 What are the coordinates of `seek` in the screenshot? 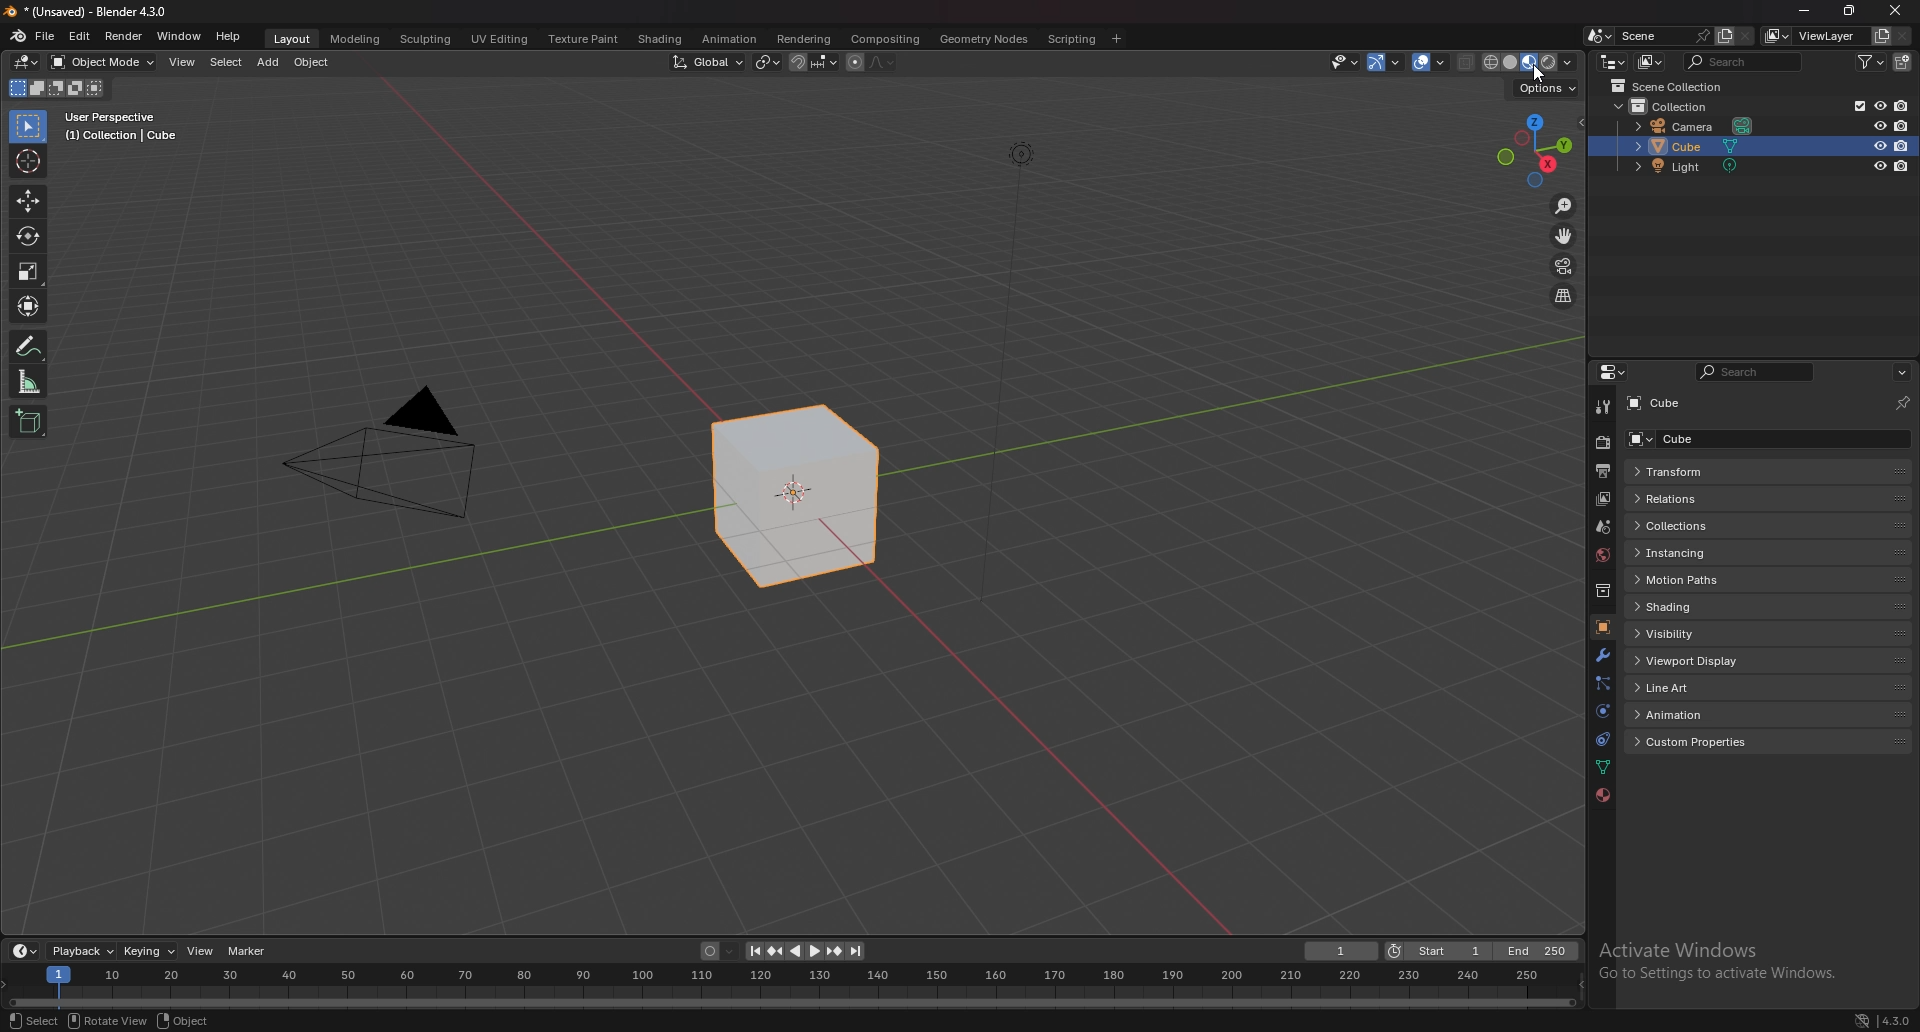 It's located at (795, 989).